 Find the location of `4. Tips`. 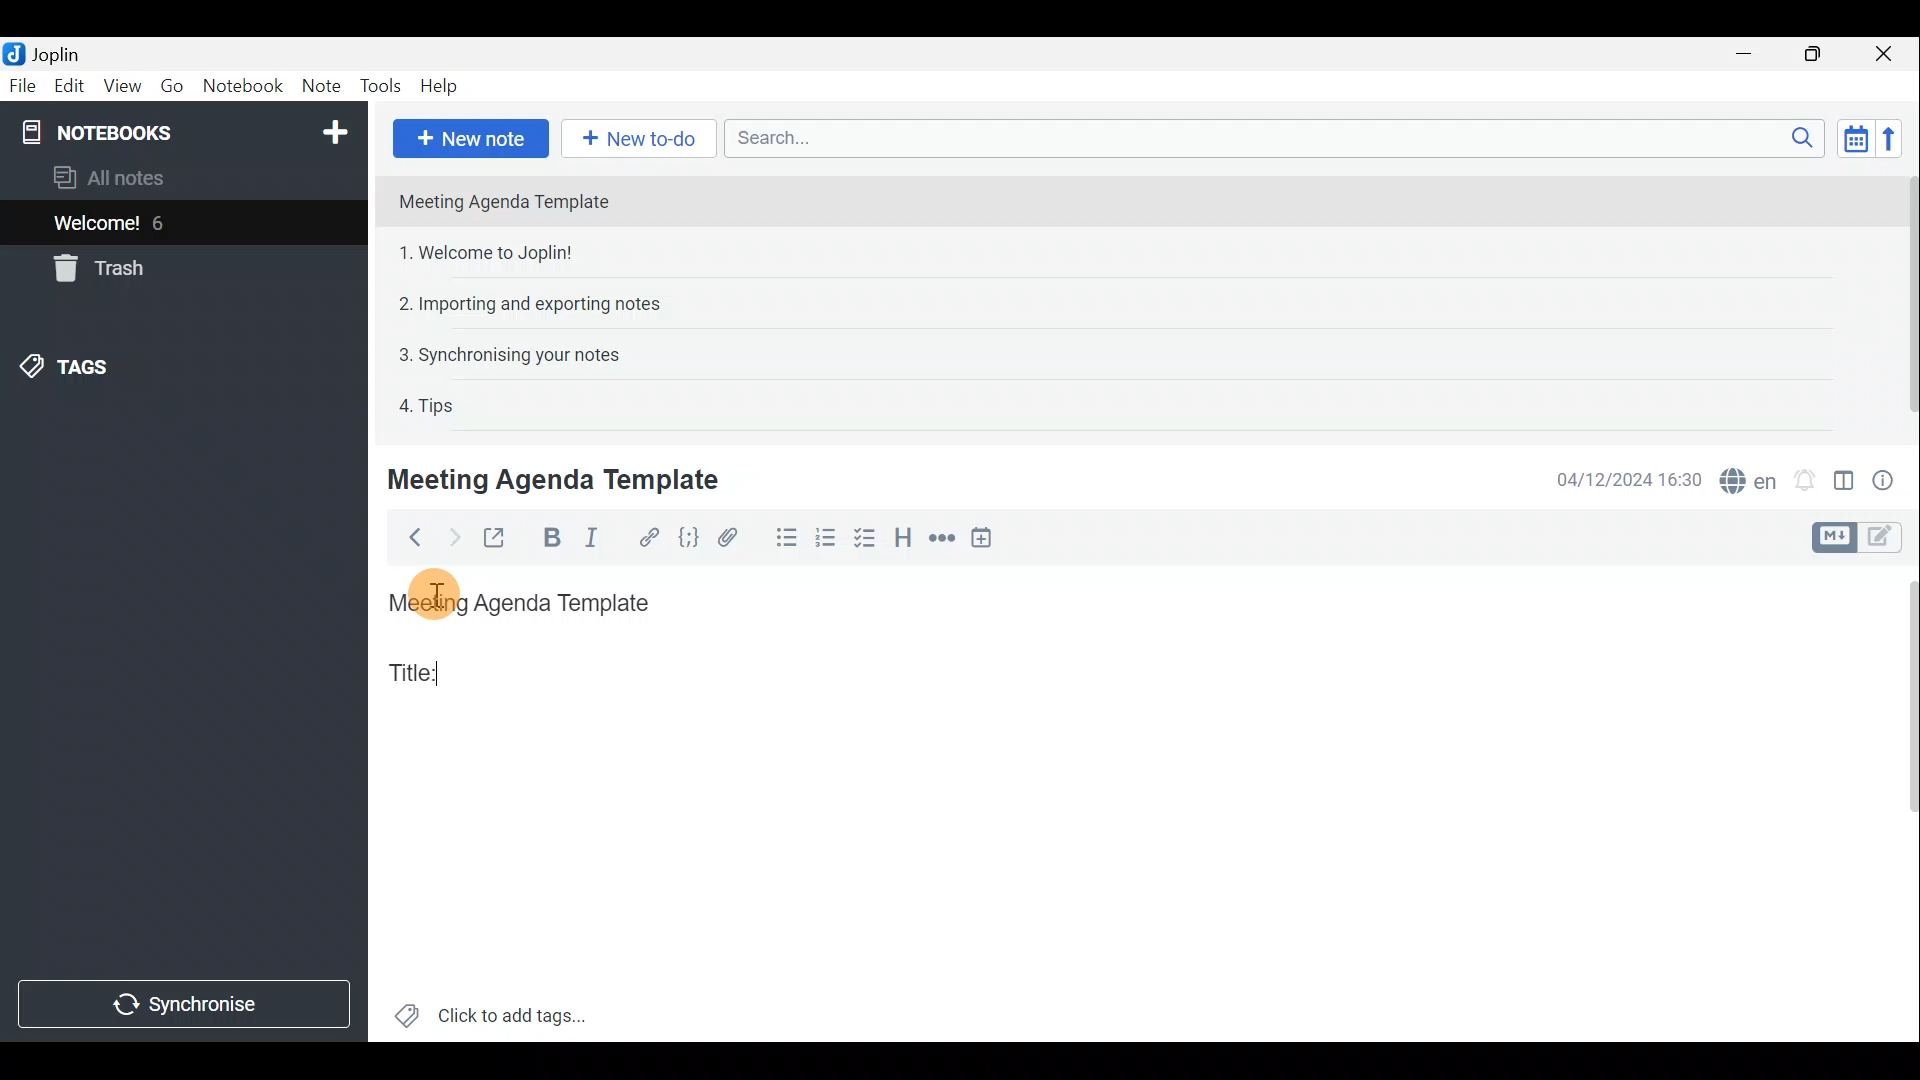

4. Tips is located at coordinates (428, 405).